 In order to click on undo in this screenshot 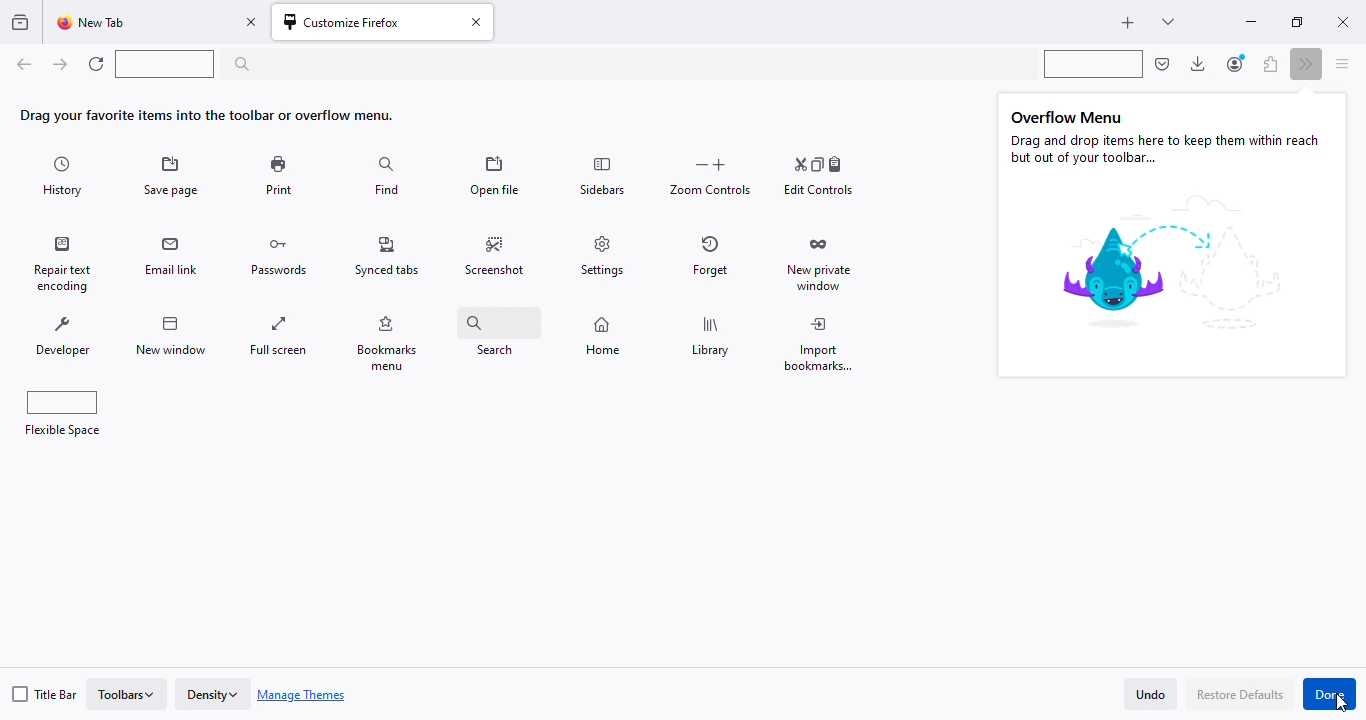, I will do `click(1153, 694)`.